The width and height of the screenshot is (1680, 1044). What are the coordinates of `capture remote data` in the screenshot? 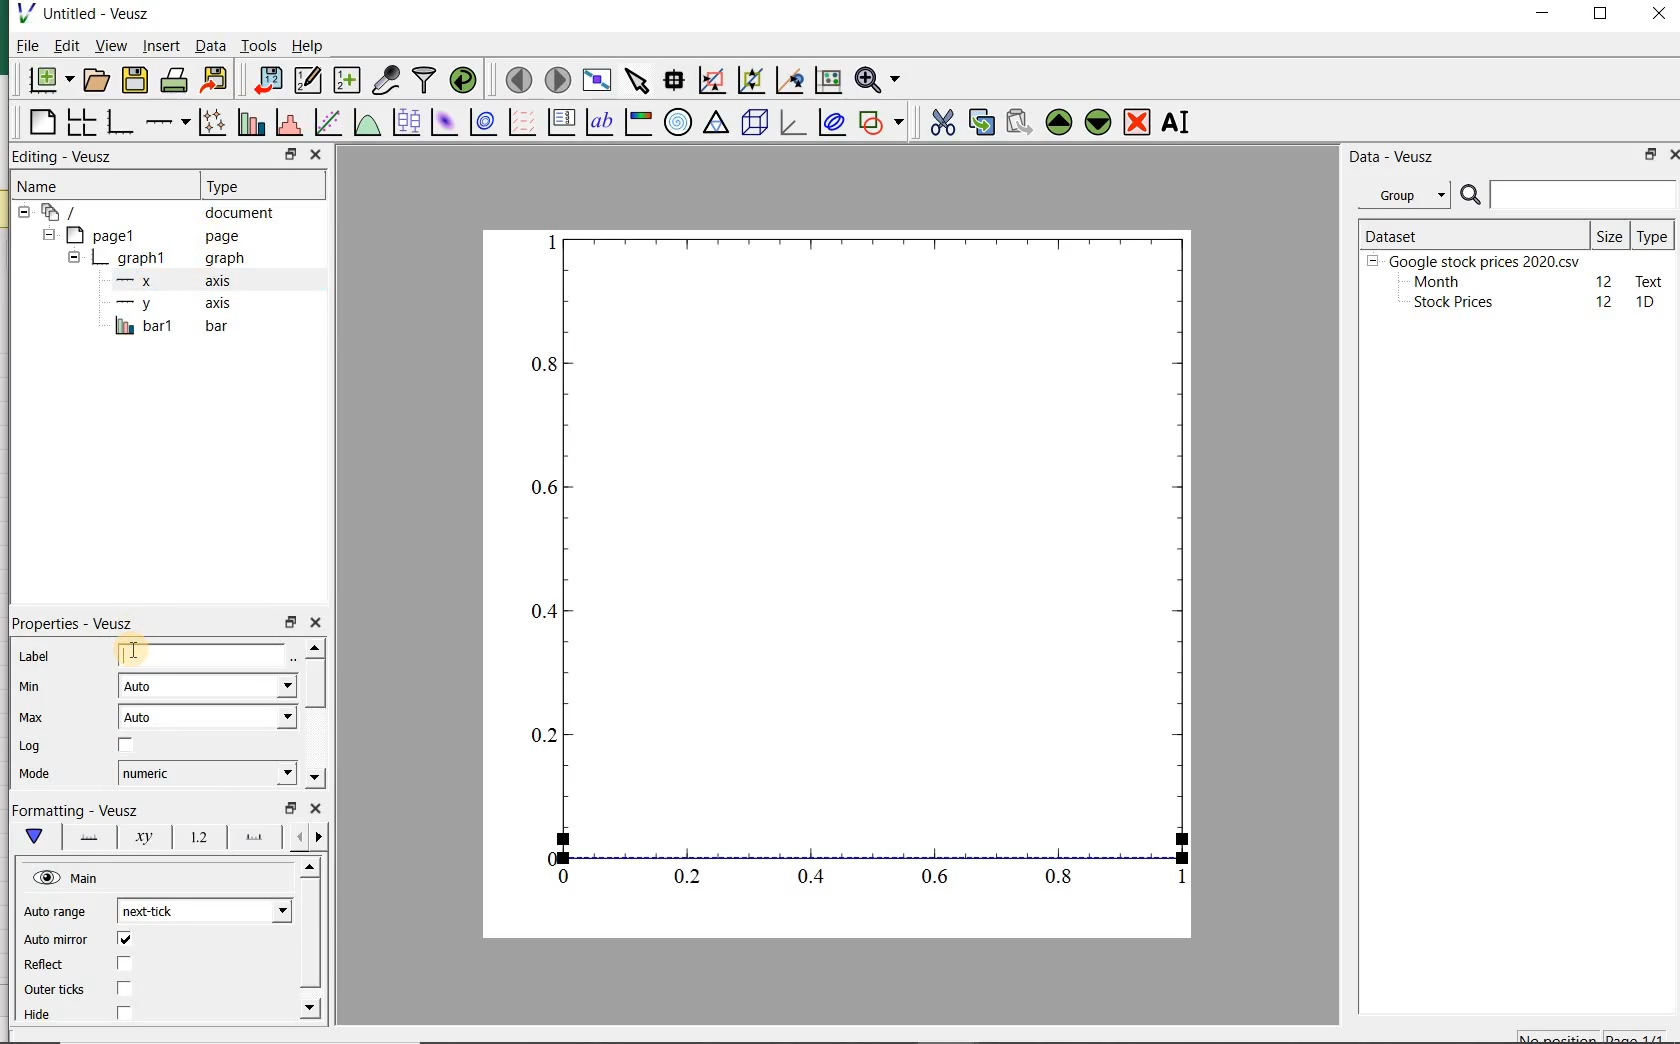 It's located at (386, 81).